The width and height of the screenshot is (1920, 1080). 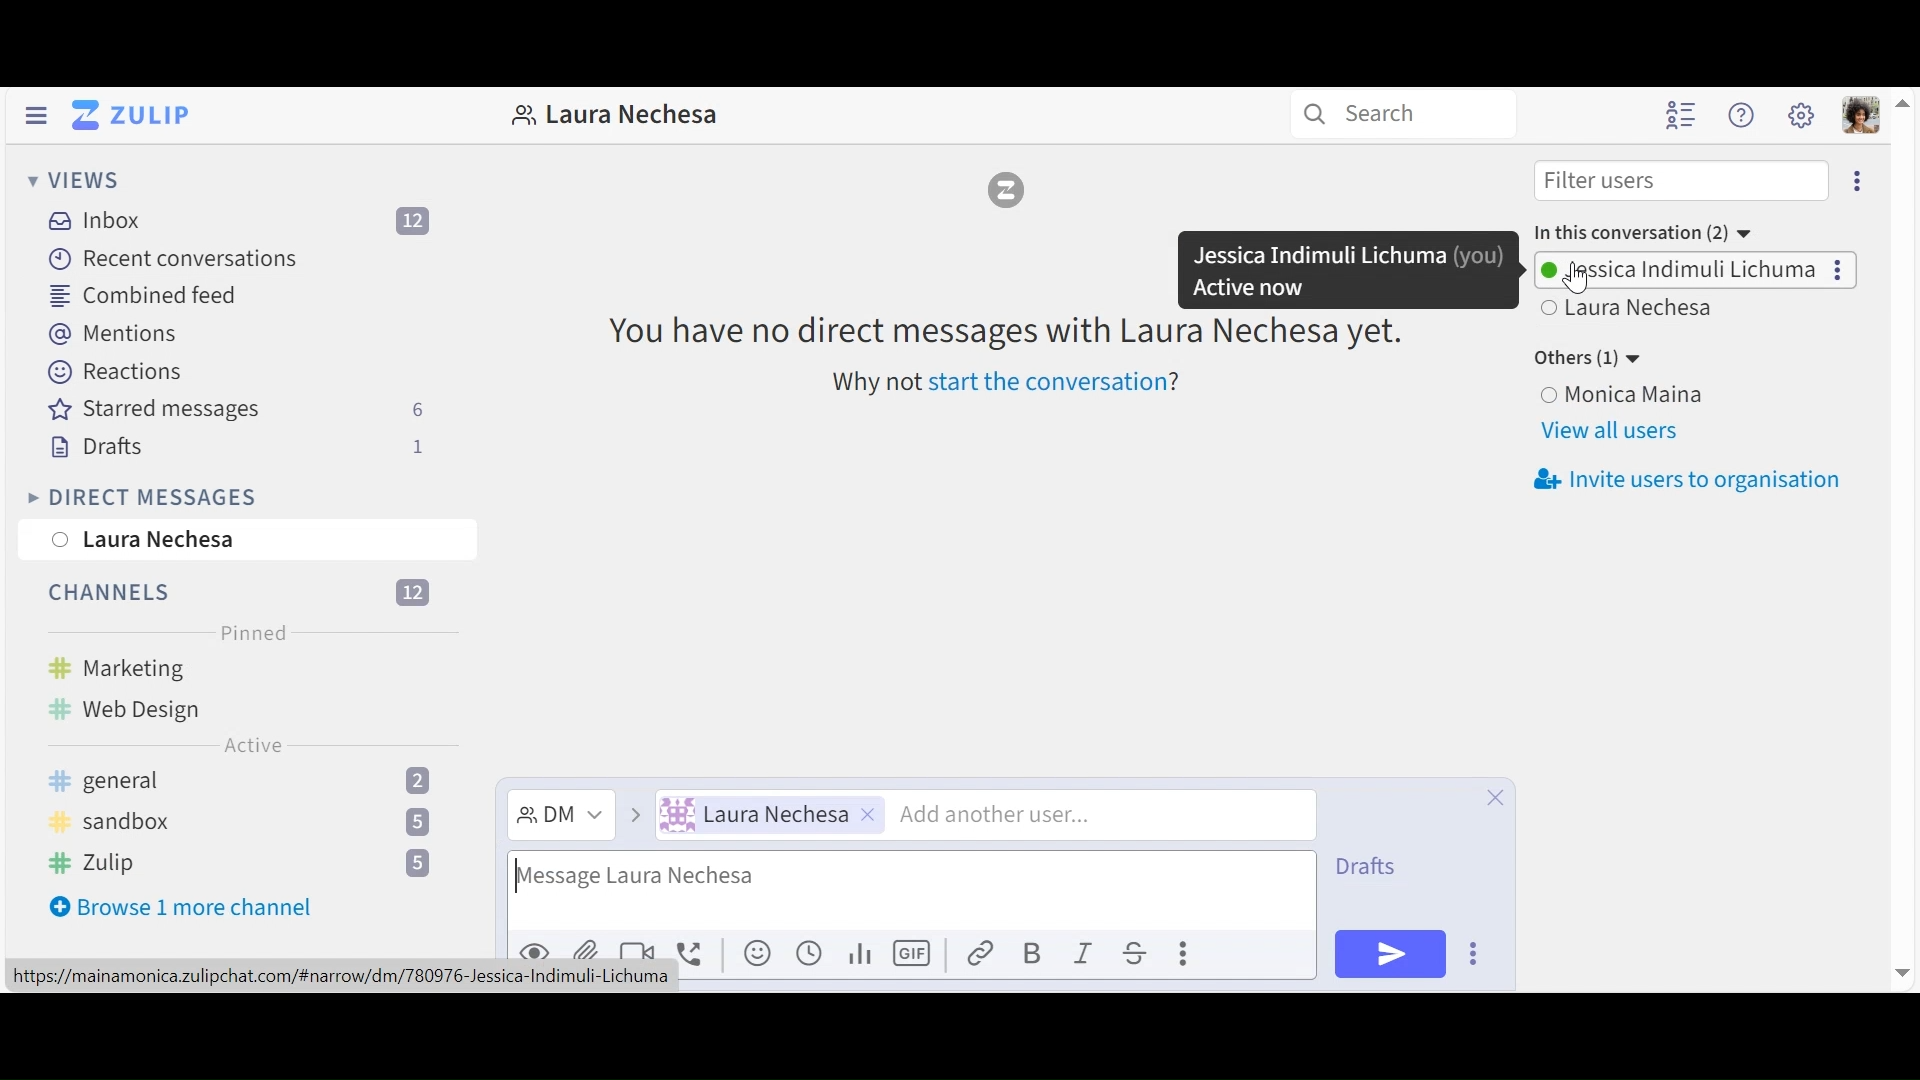 What do you see at coordinates (256, 747) in the screenshot?
I see `Active` at bounding box center [256, 747].